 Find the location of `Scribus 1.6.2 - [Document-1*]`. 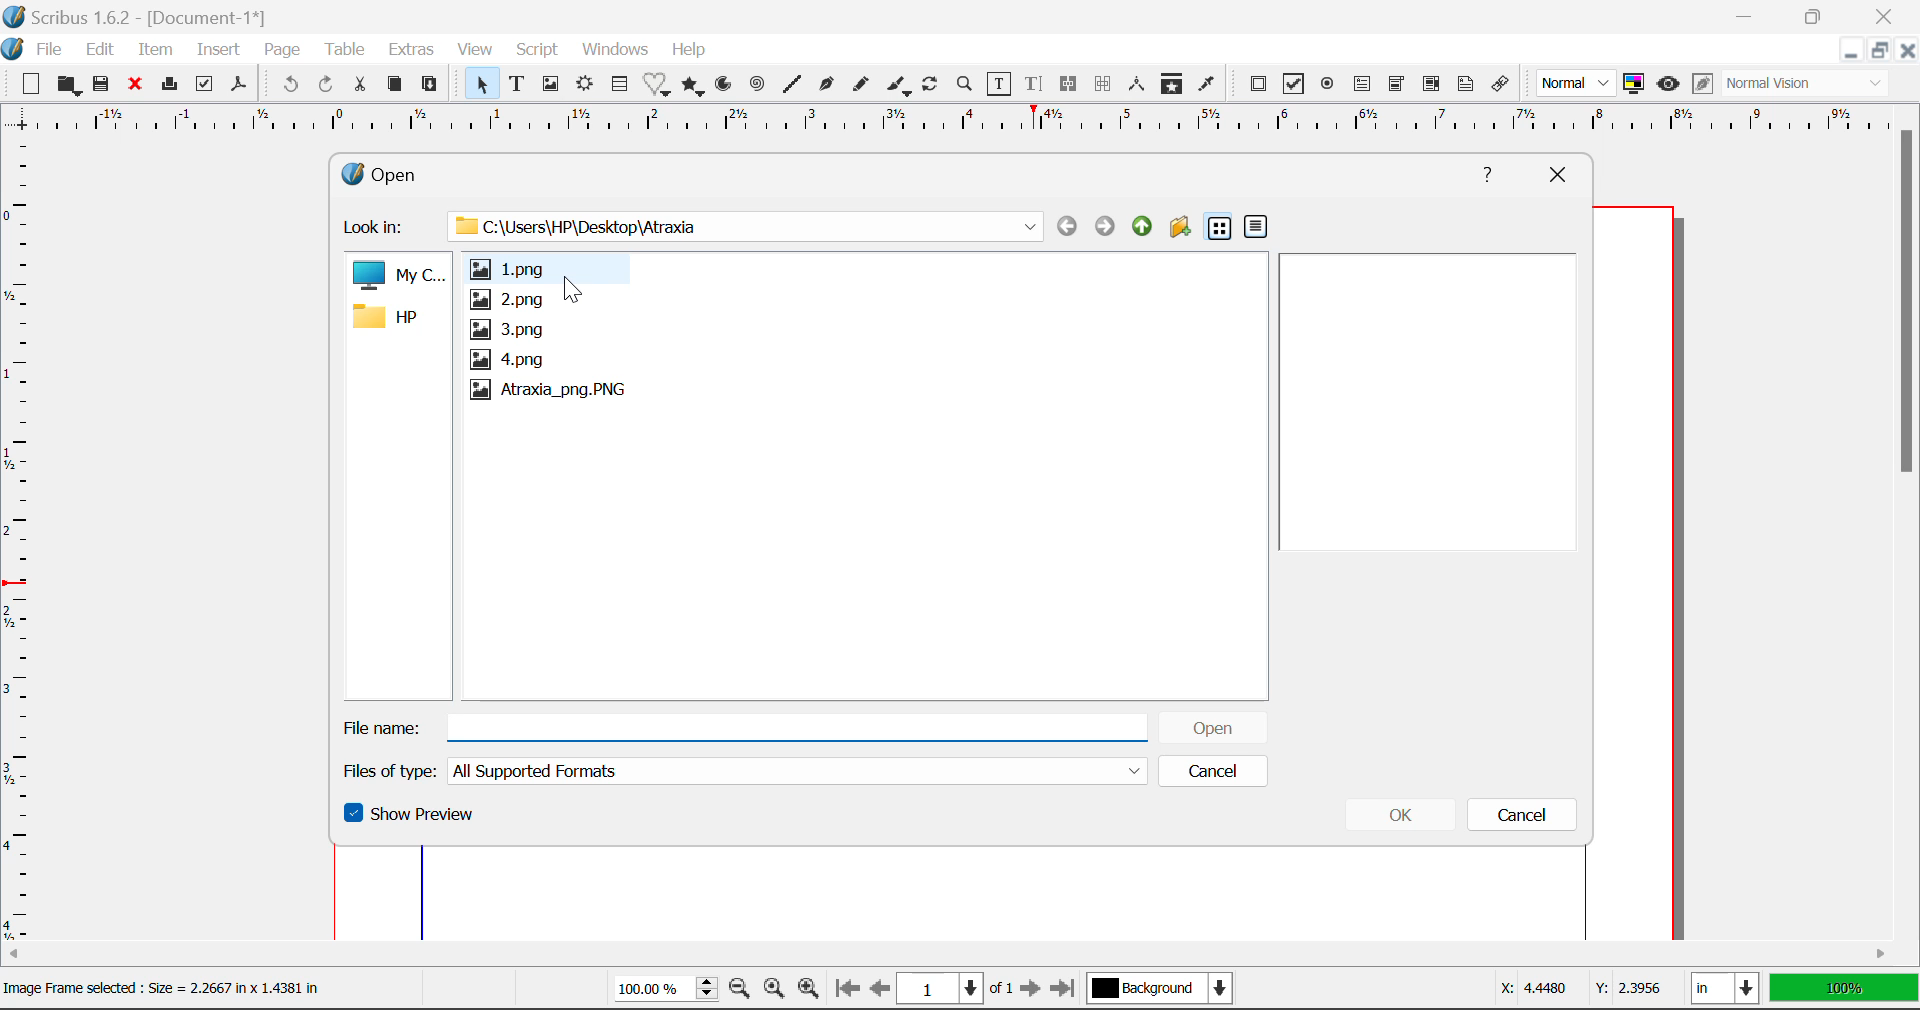

Scribus 1.6.2 - [Document-1*] is located at coordinates (140, 17).